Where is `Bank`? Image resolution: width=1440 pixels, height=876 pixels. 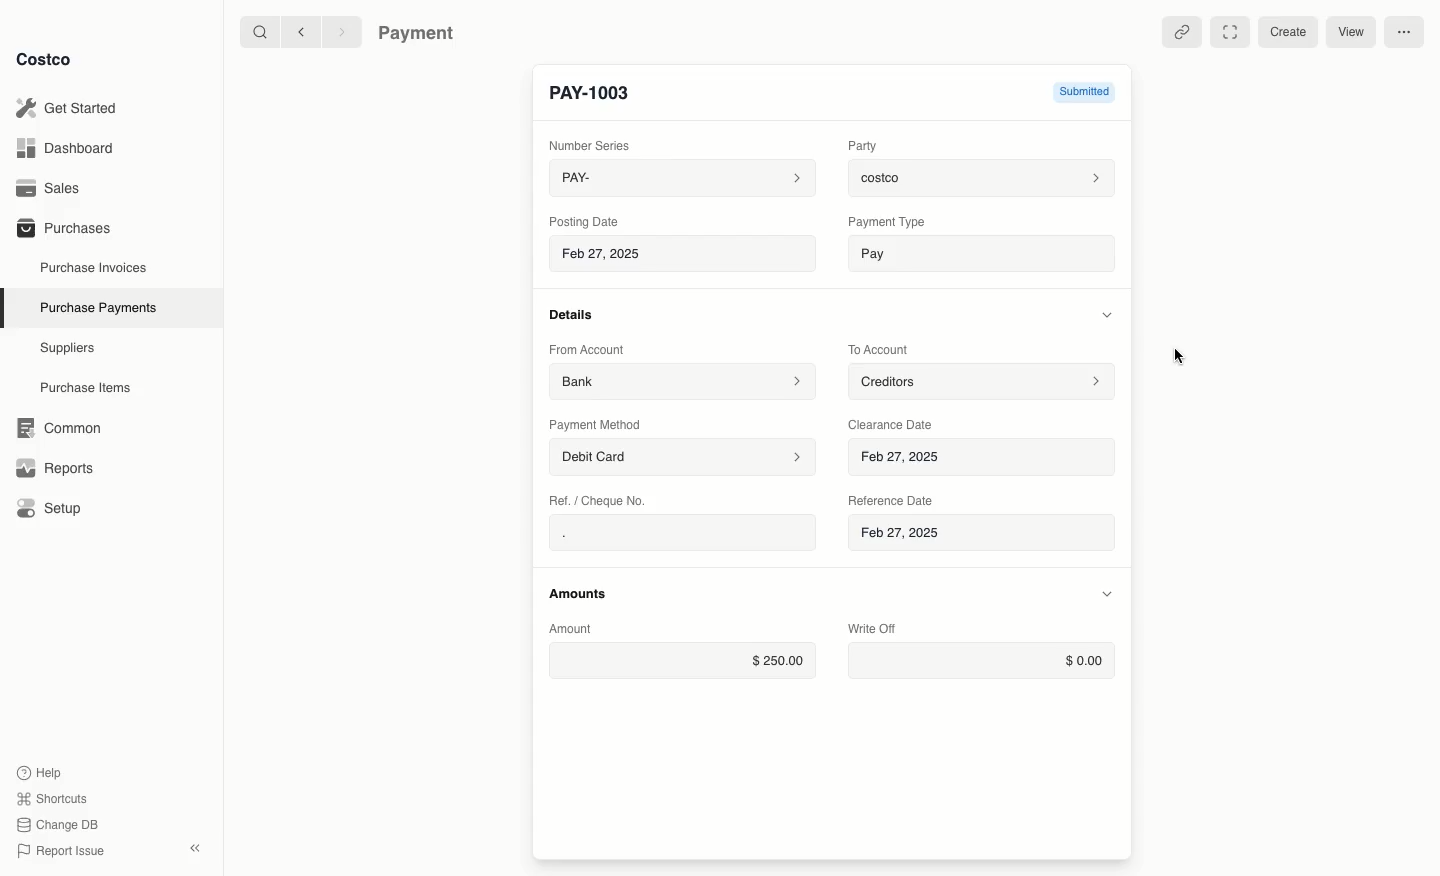
Bank is located at coordinates (681, 380).